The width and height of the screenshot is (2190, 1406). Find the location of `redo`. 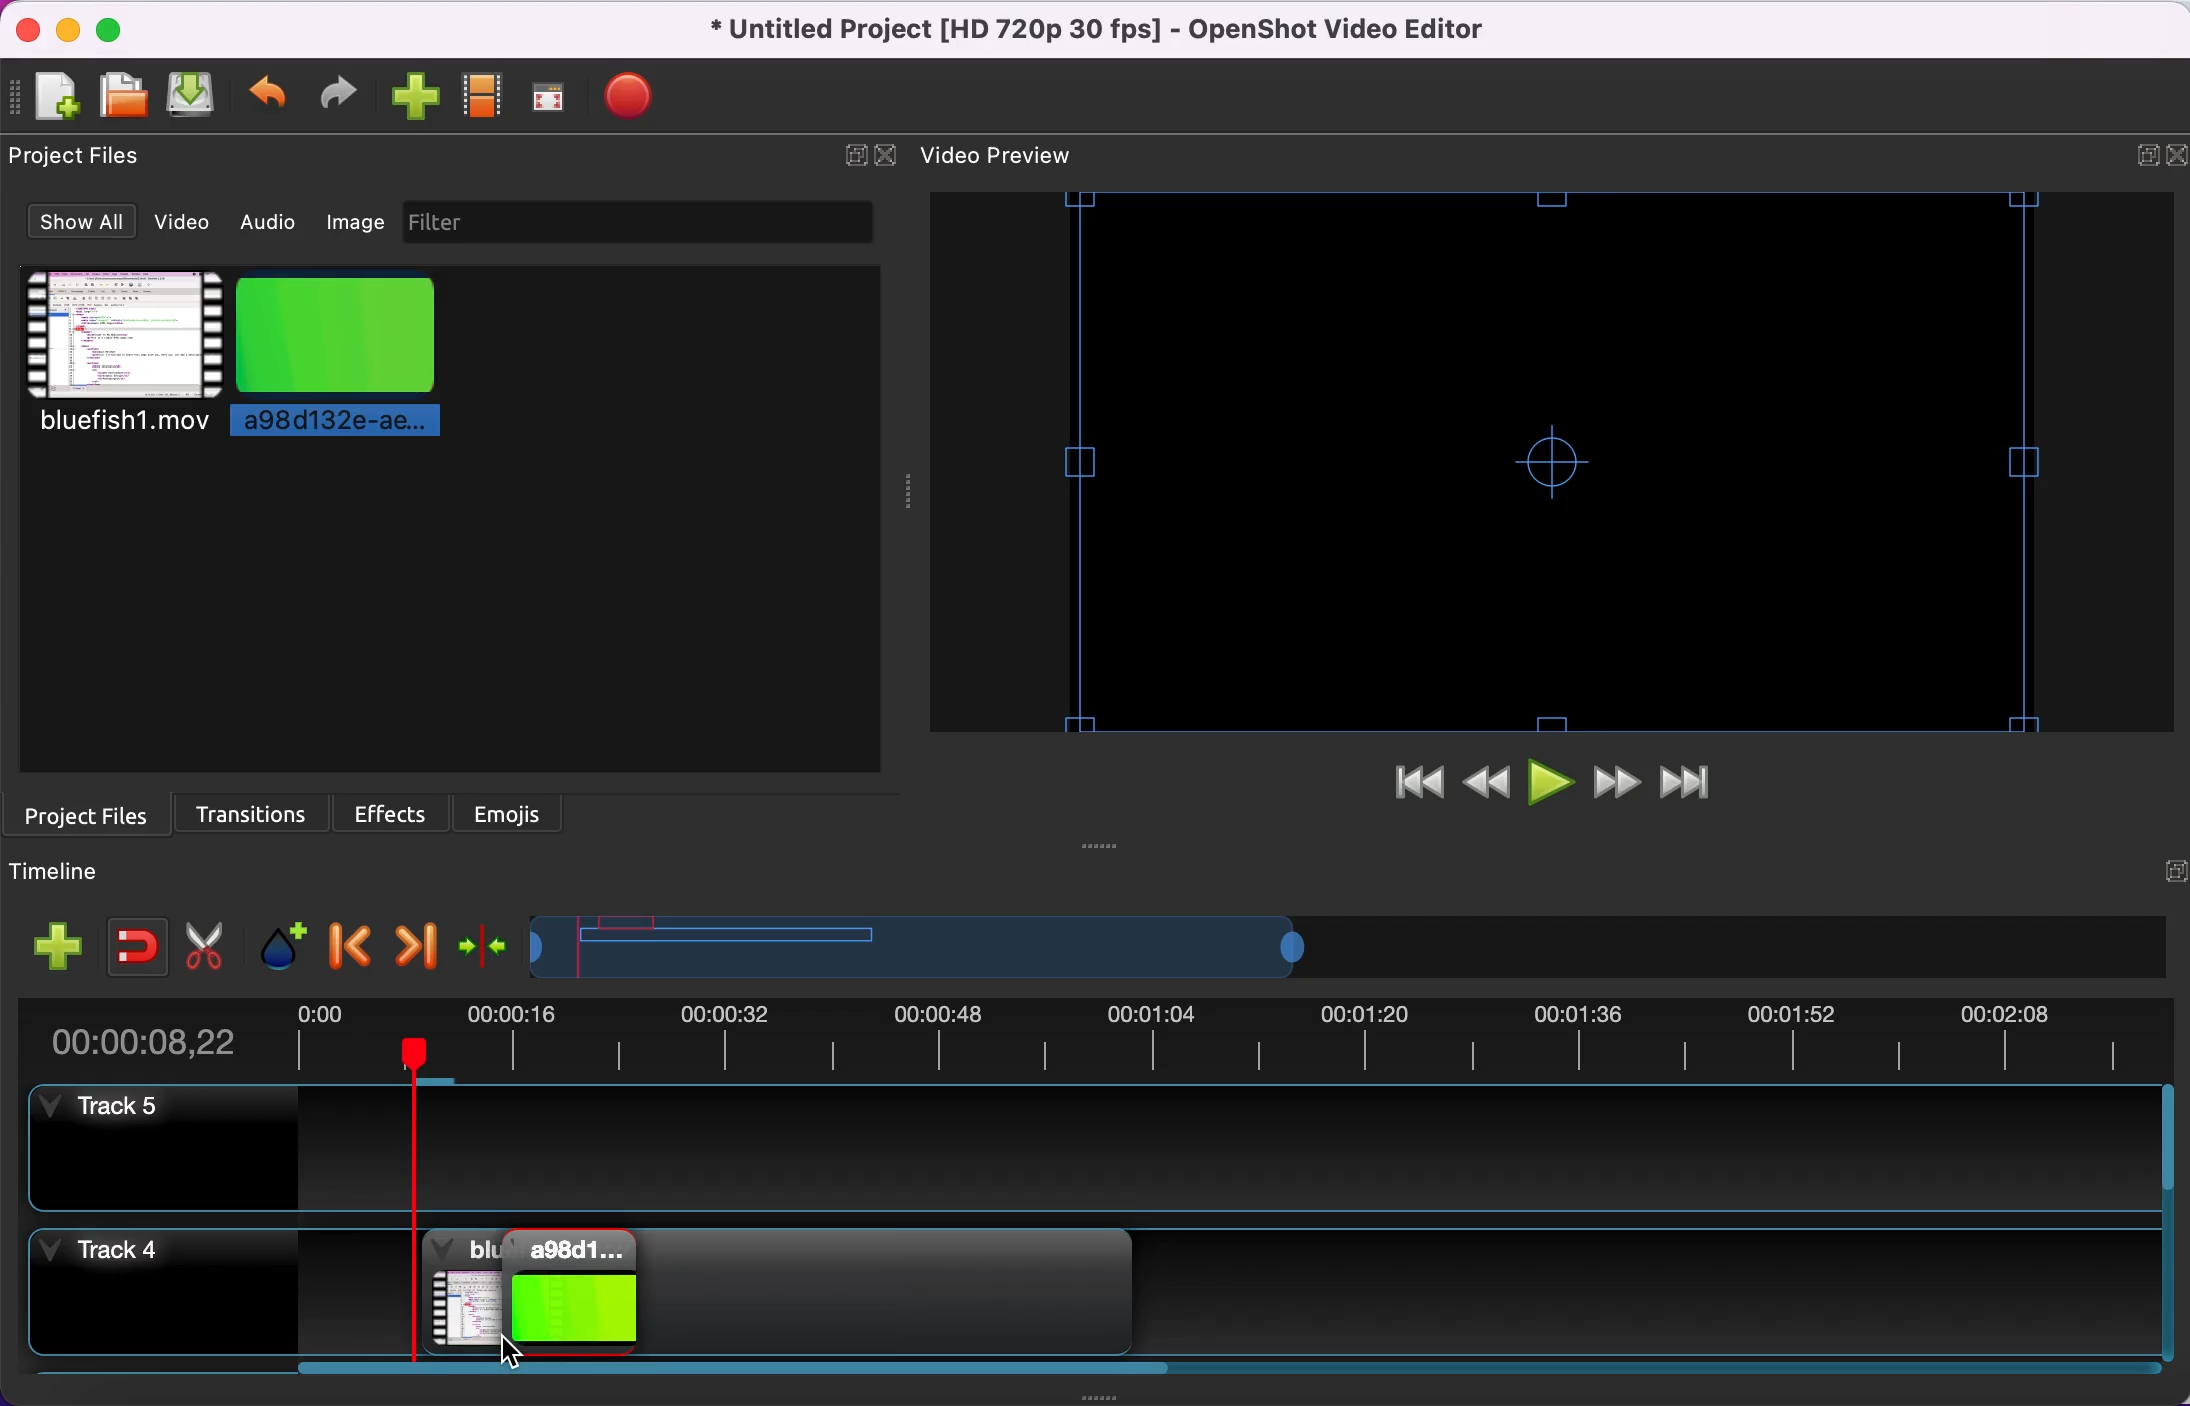

redo is located at coordinates (335, 92).